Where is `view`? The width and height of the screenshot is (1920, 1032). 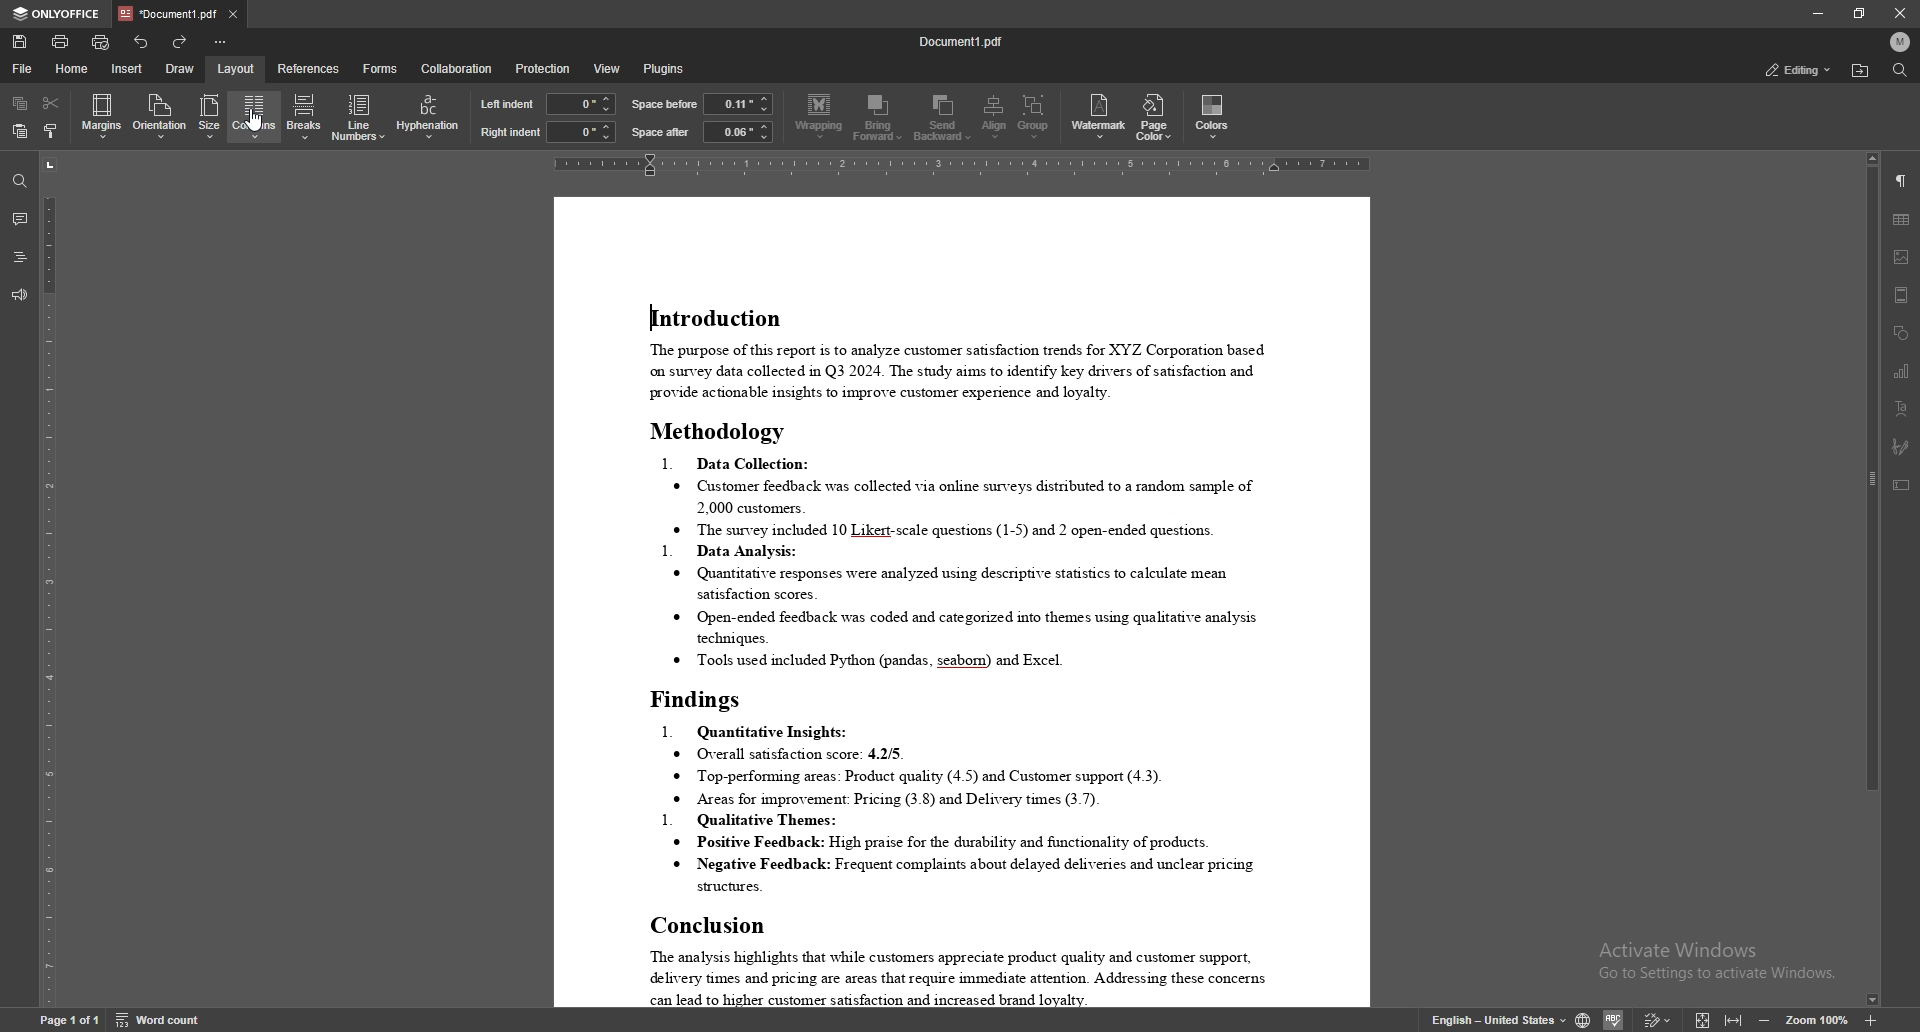
view is located at coordinates (607, 69).